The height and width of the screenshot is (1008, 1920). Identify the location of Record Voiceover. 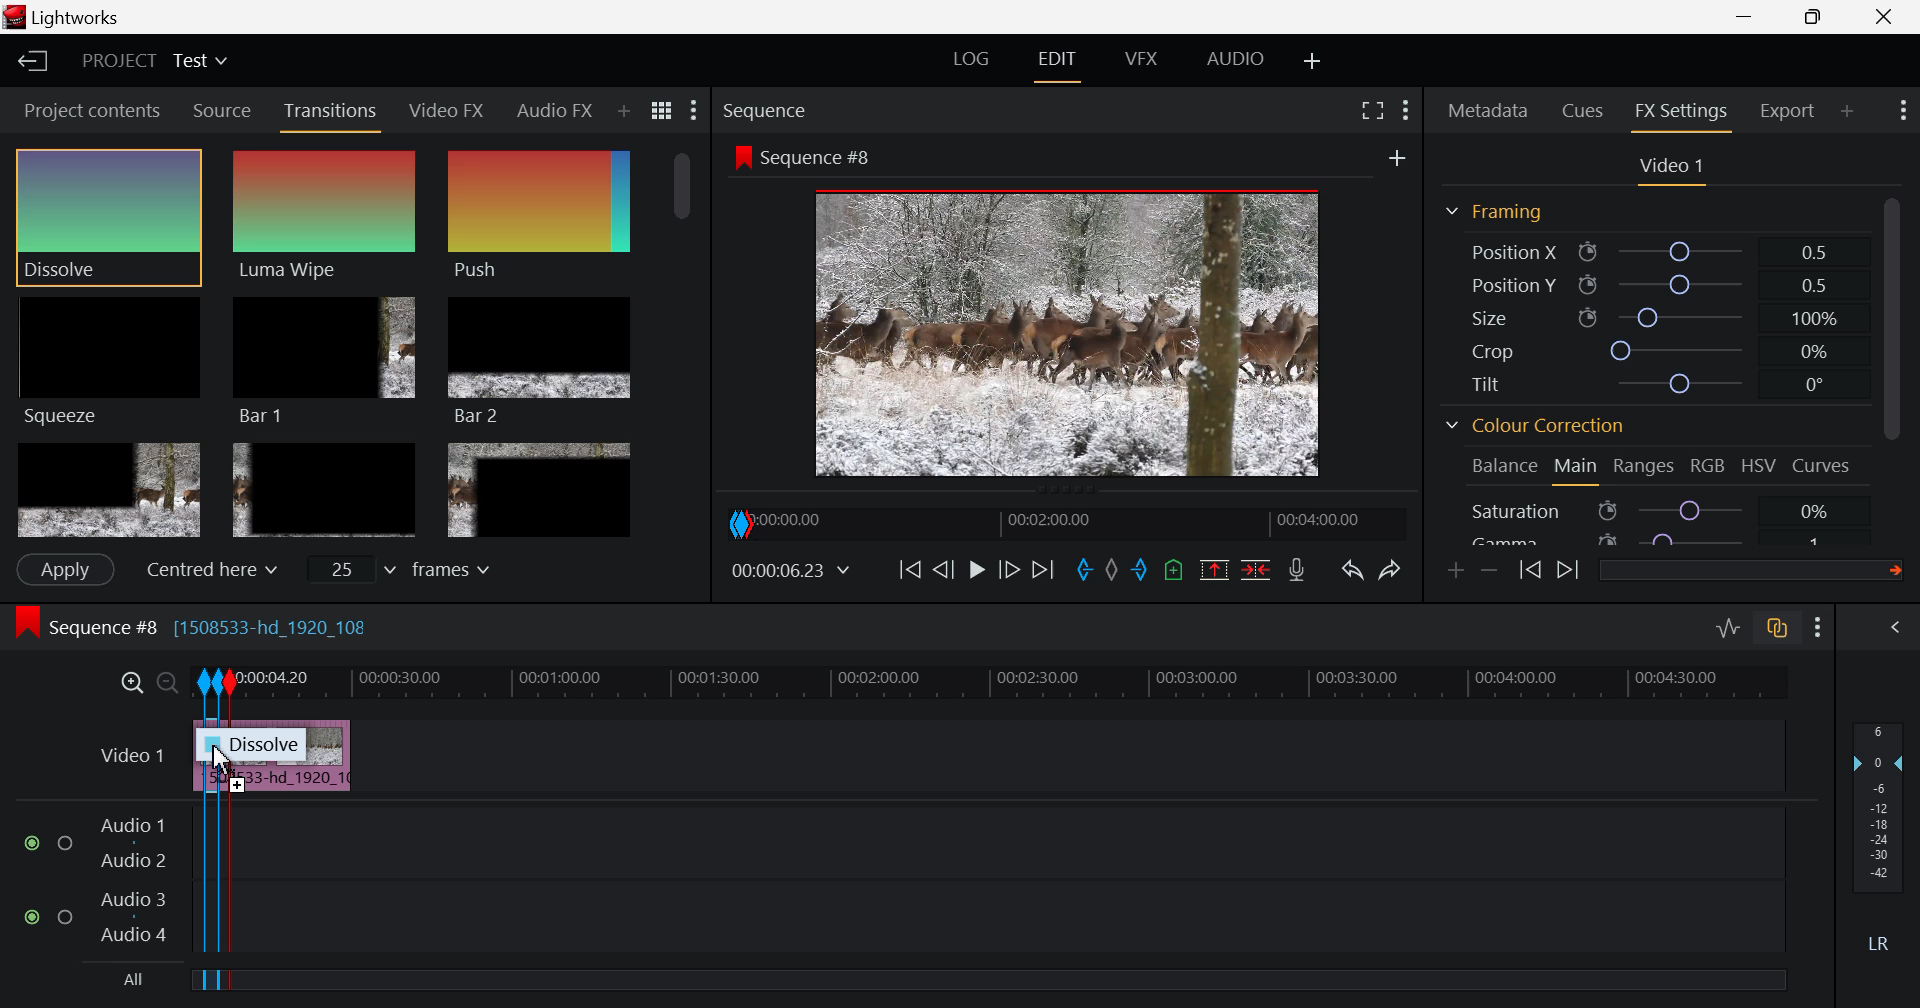
(1296, 570).